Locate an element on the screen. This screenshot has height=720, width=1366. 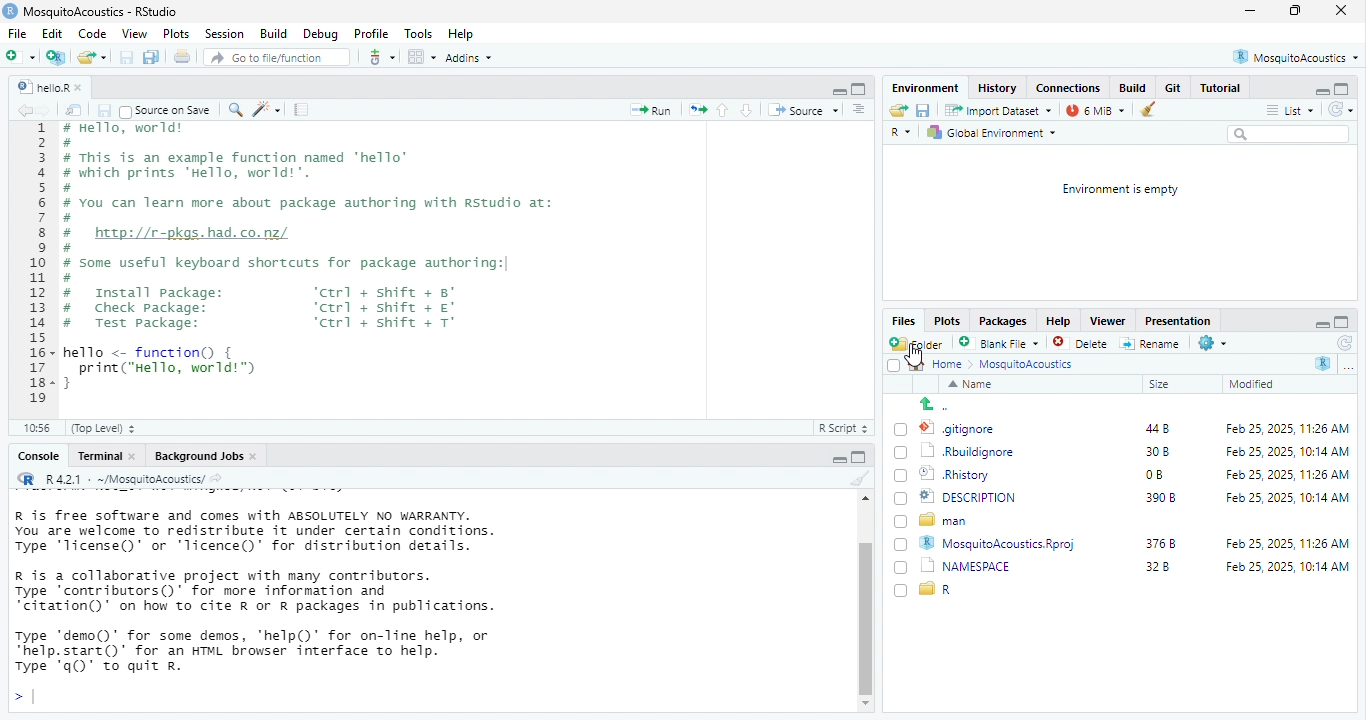
go back to the previous source location is located at coordinates (25, 112).